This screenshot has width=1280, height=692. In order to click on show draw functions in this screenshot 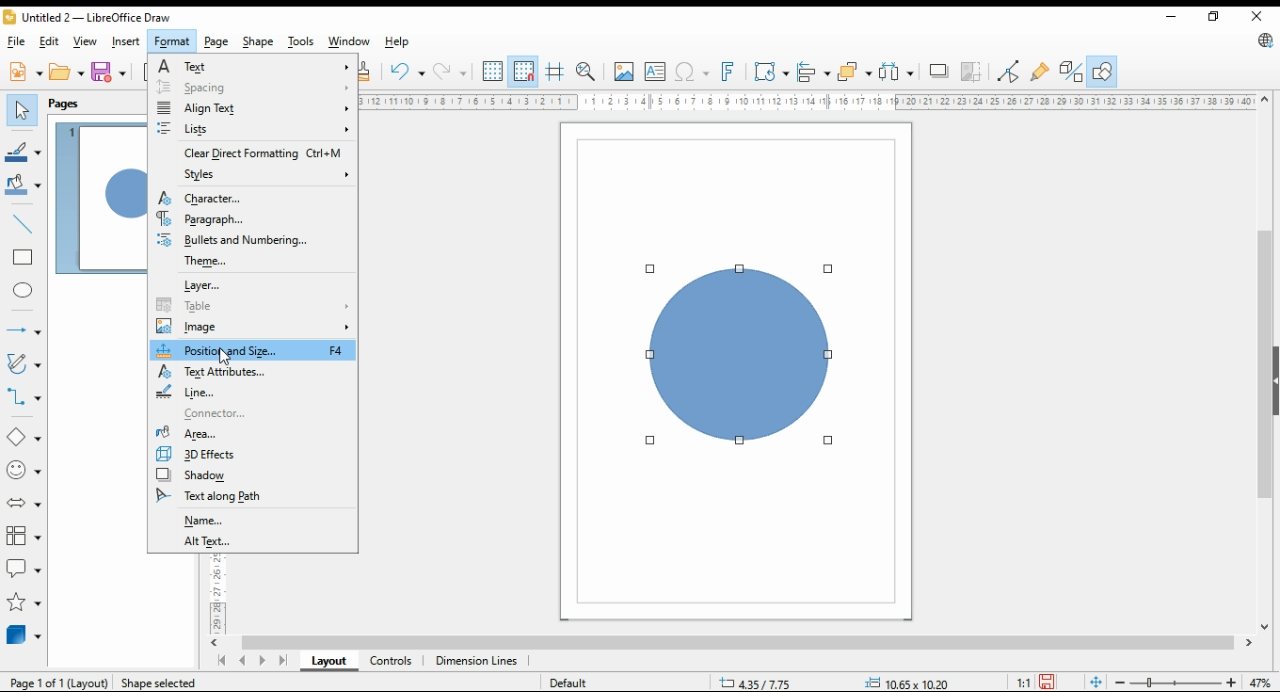, I will do `click(1102, 72)`.